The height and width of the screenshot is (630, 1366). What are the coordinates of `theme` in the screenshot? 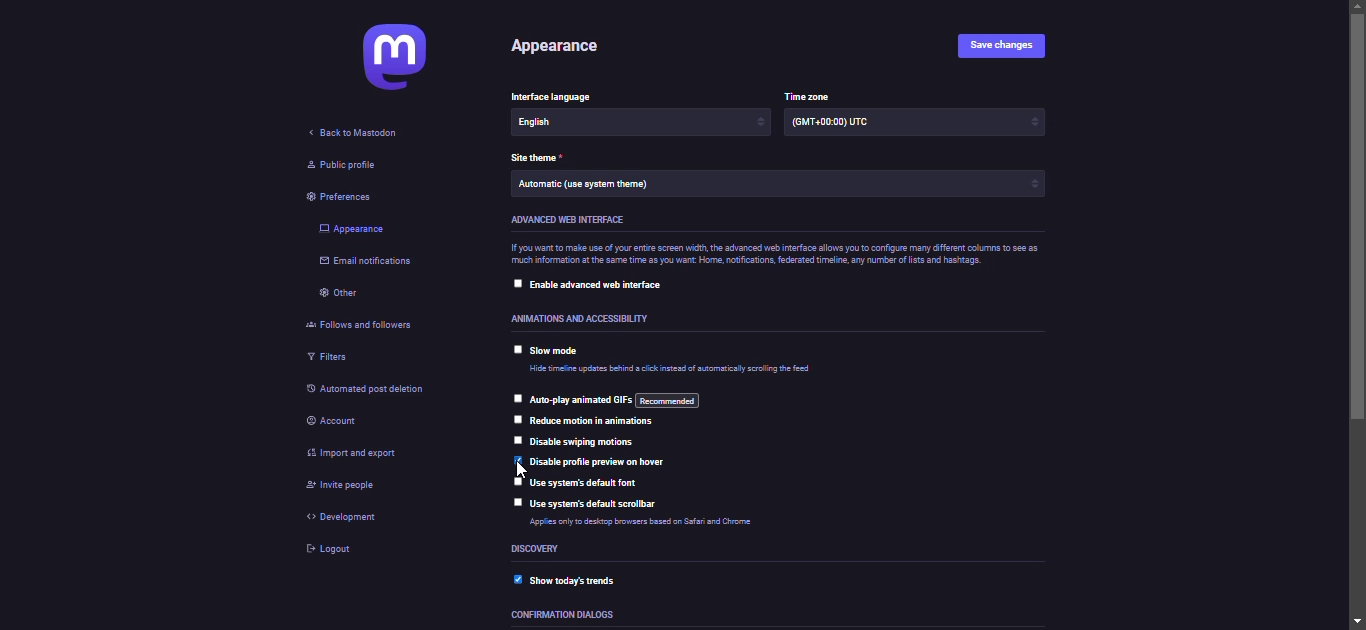 It's located at (592, 186).